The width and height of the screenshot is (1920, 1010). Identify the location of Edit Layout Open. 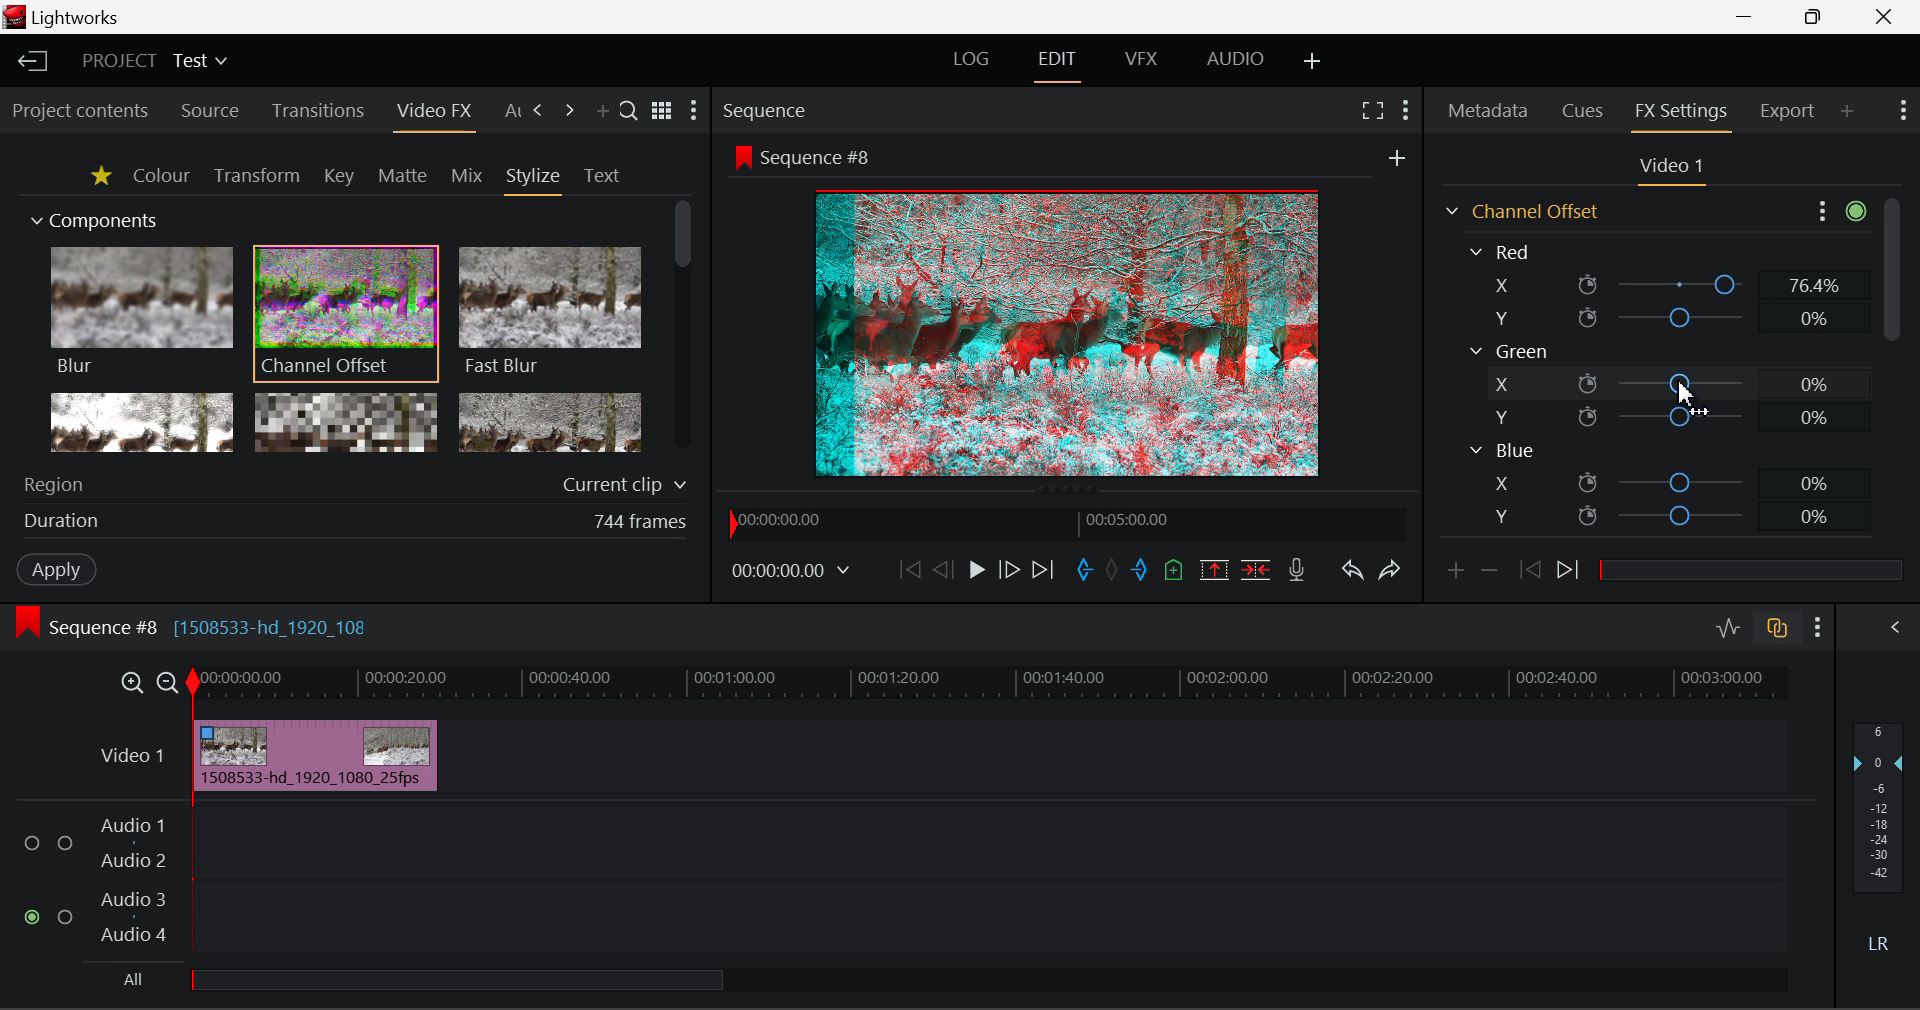
(1057, 66).